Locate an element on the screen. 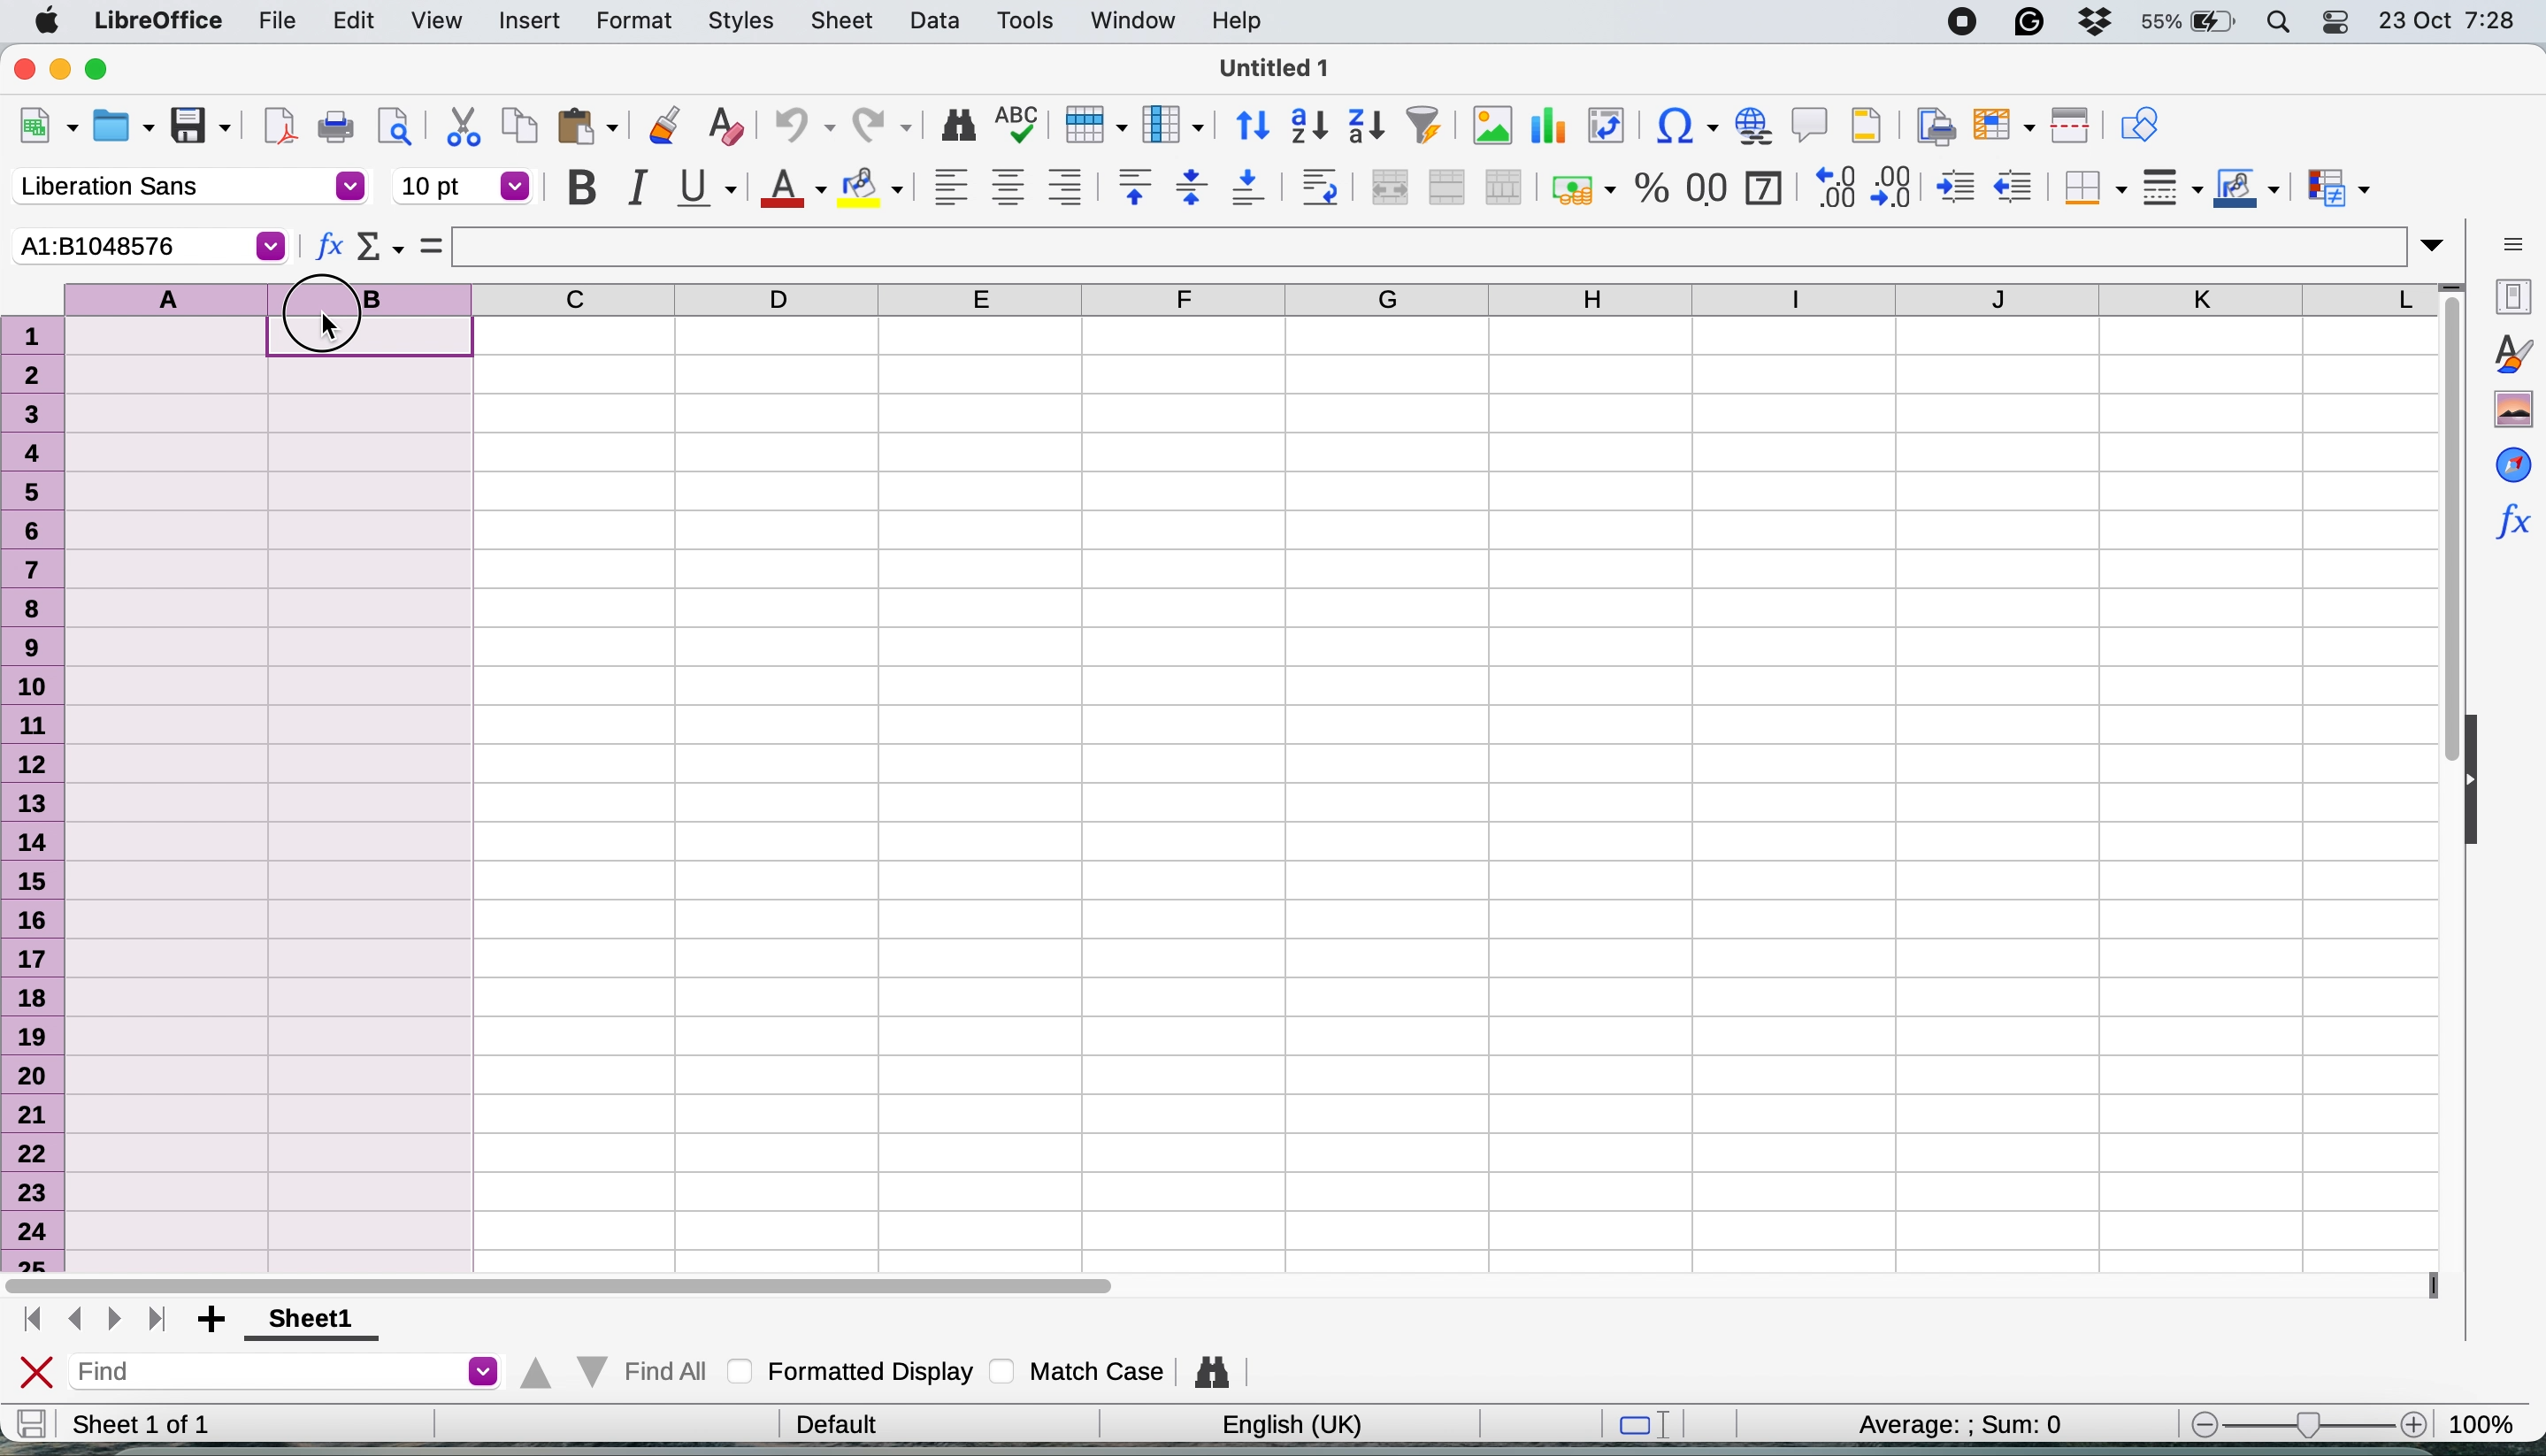  sidebar settings is located at coordinates (2513, 241).